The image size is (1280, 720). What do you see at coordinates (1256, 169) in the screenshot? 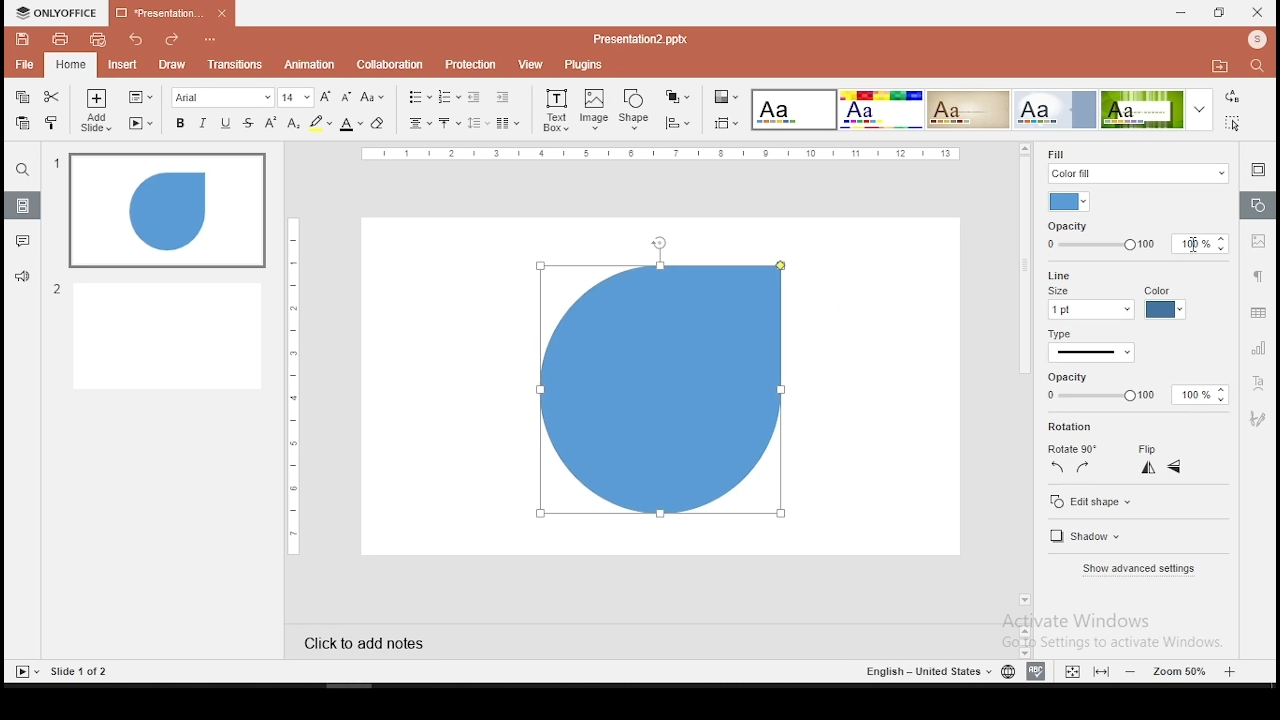
I see `slide settings` at bounding box center [1256, 169].